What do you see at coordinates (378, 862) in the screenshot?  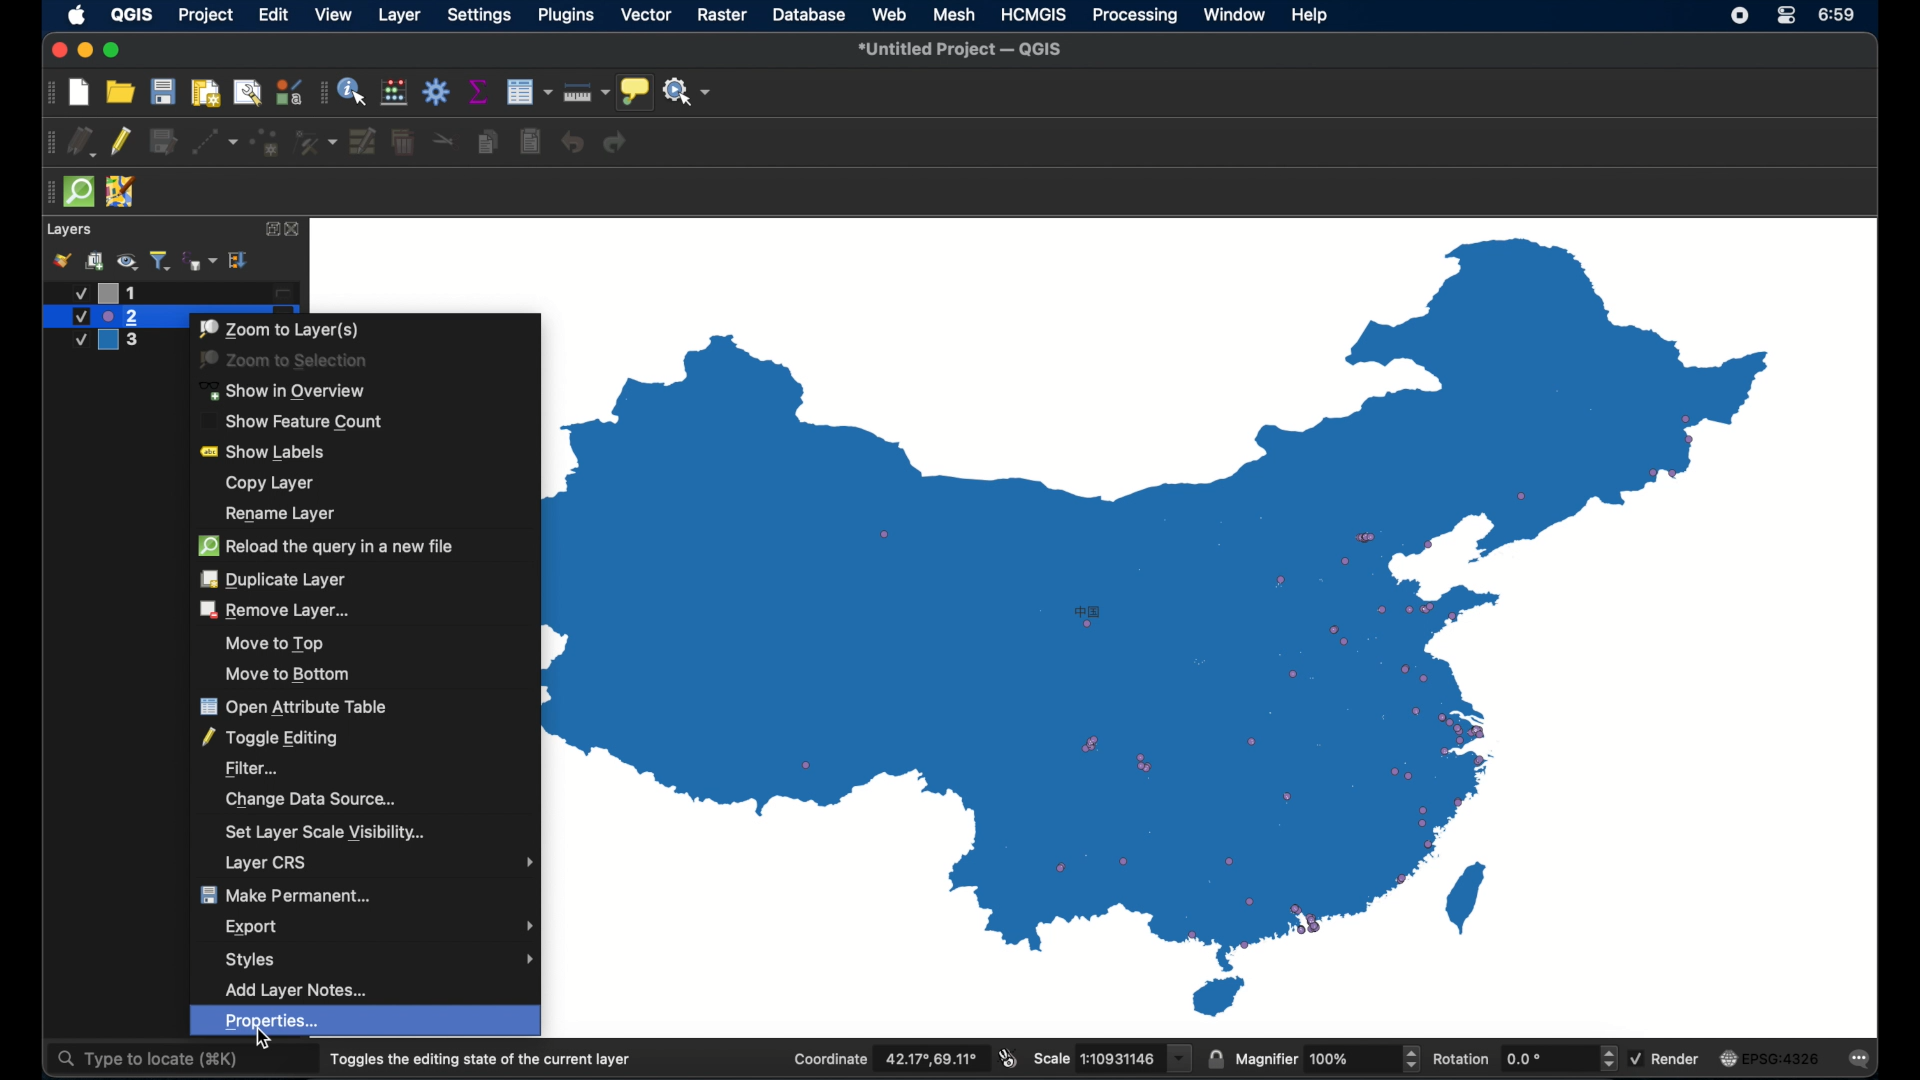 I see `layer crs` at bounding box center [378, 862].